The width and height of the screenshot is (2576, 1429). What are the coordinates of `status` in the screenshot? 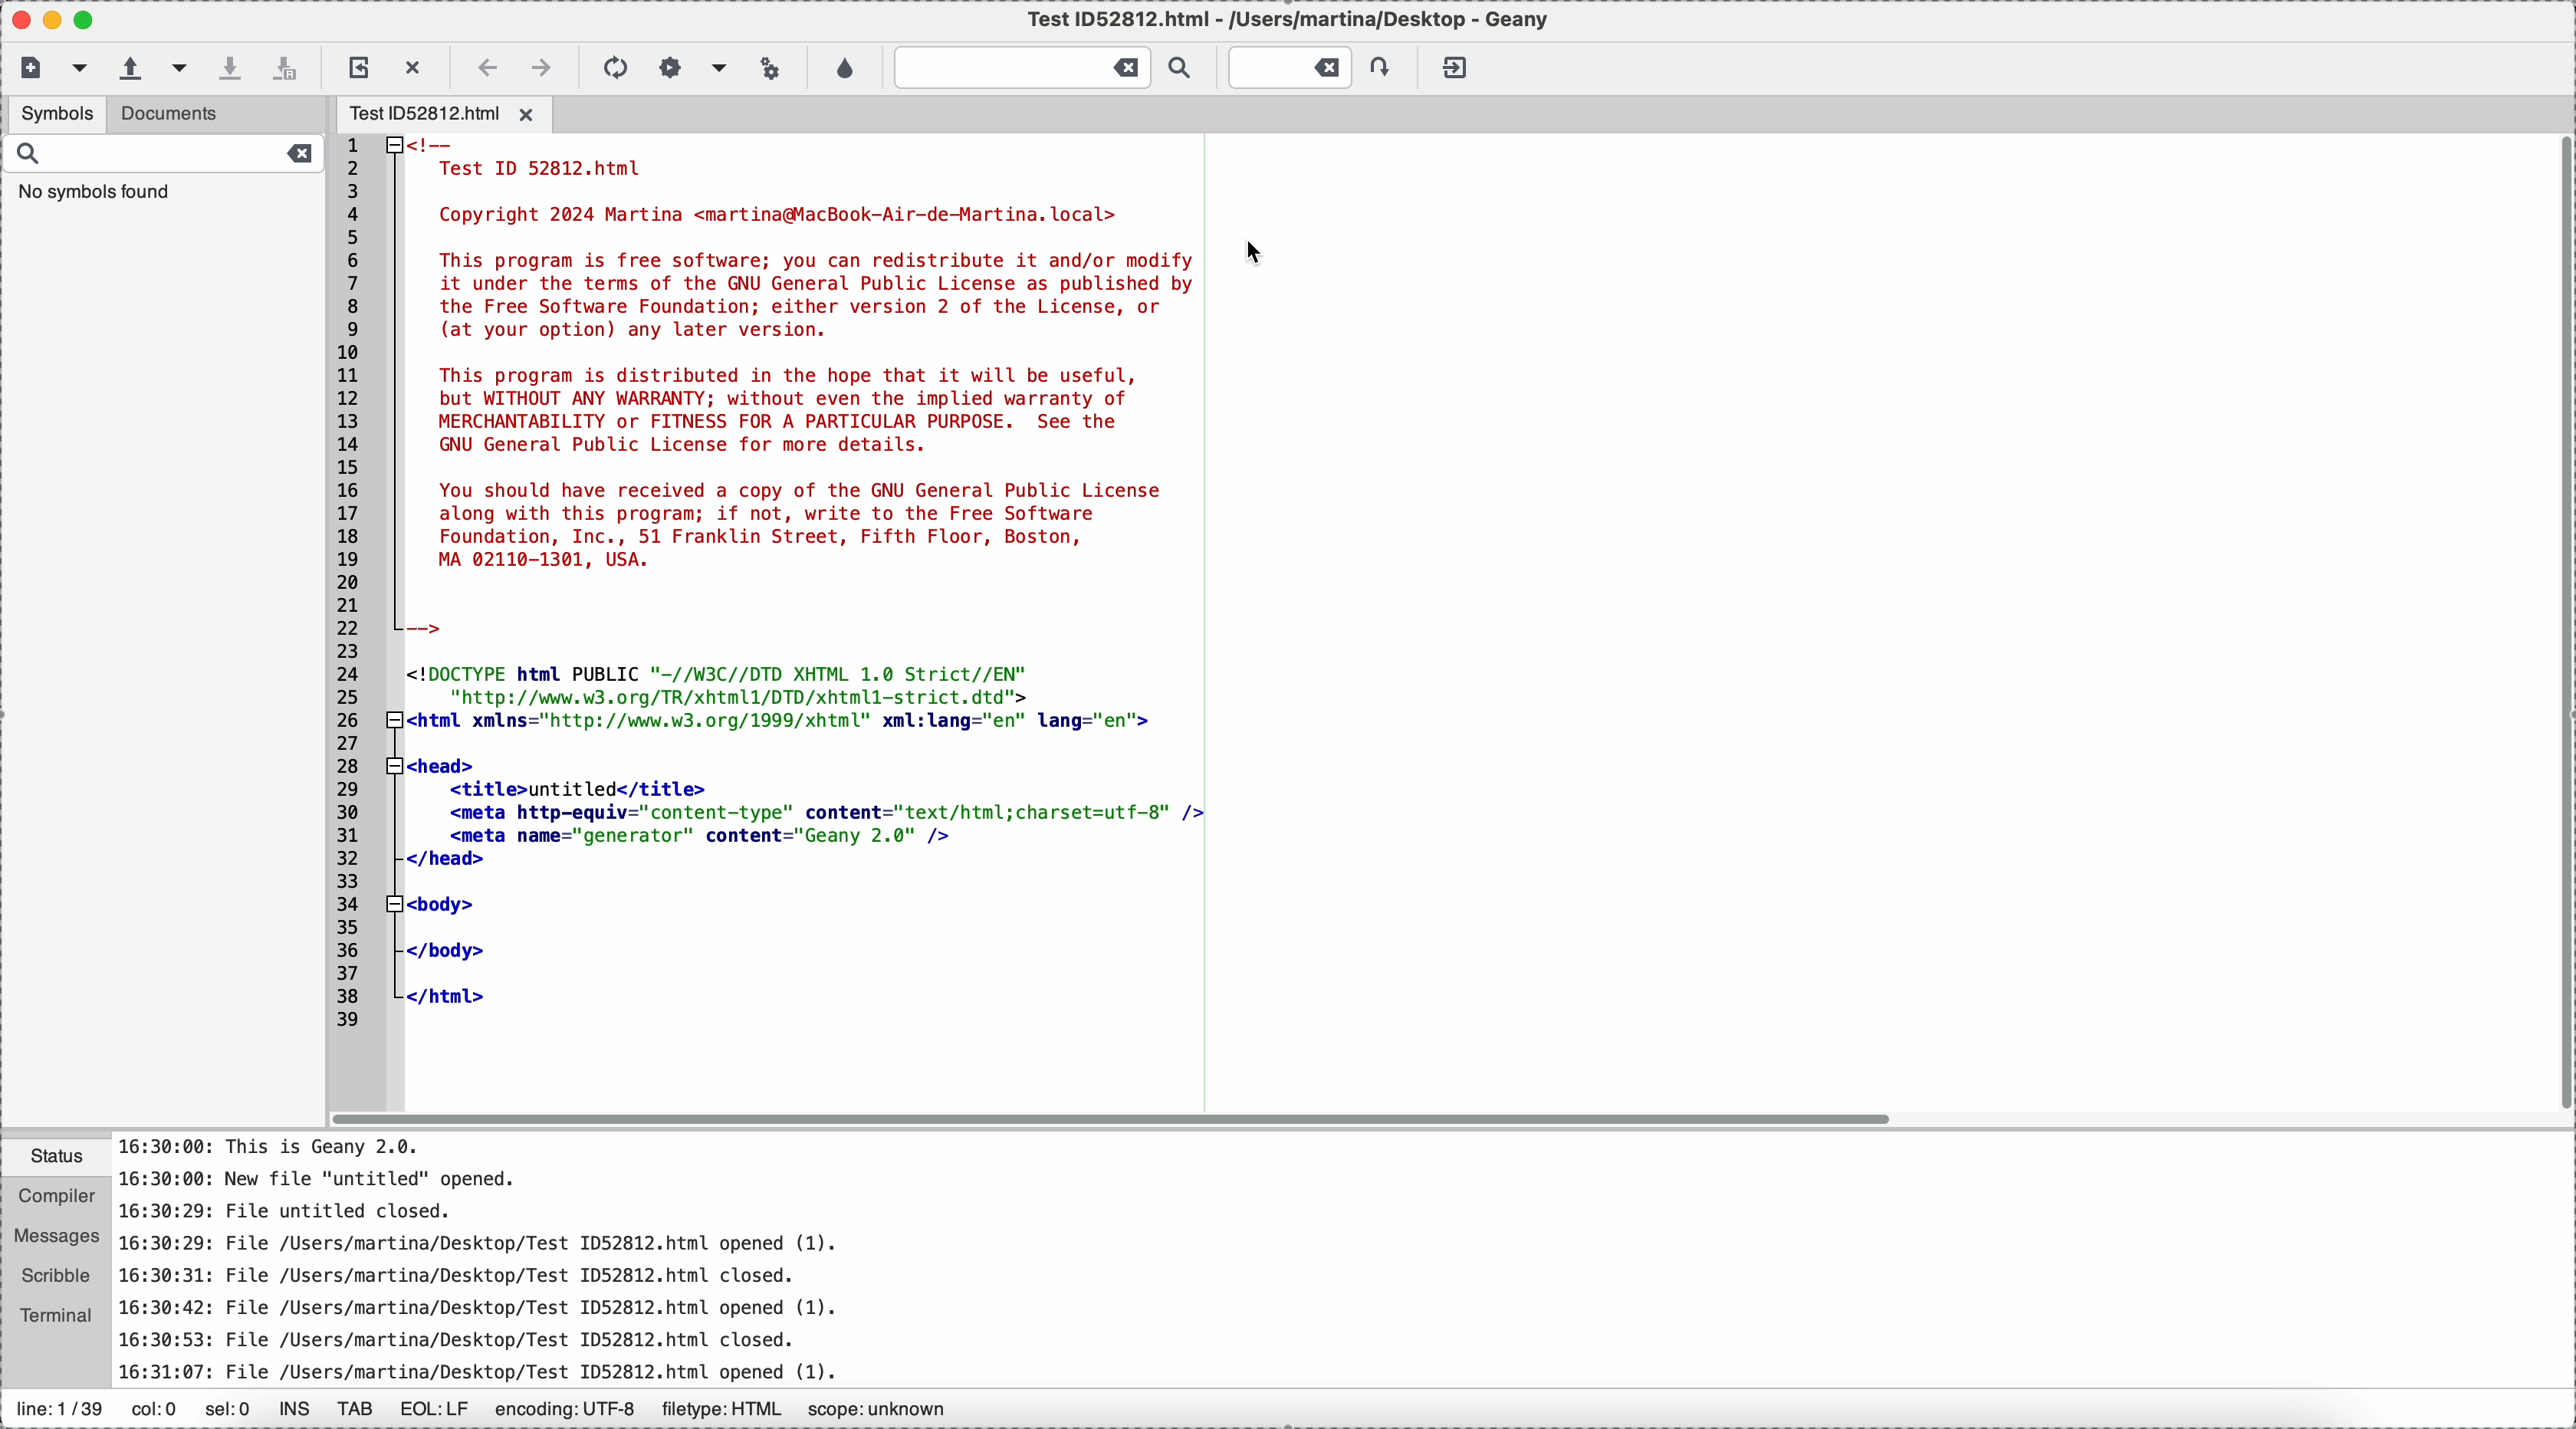 It's located at (56, 1159).